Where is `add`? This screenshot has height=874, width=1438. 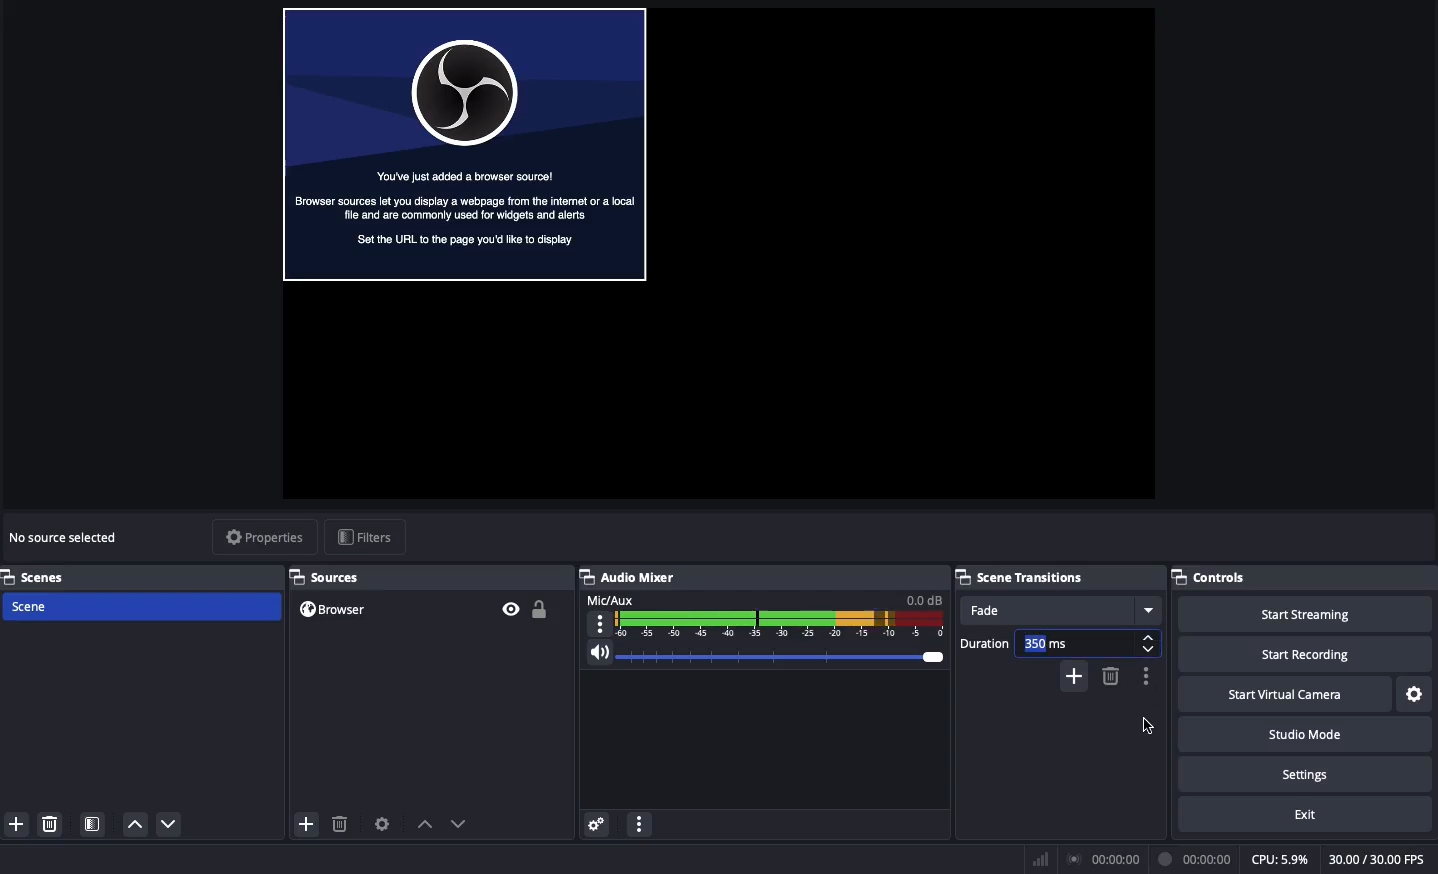 add is located at coordinates (307, 828).